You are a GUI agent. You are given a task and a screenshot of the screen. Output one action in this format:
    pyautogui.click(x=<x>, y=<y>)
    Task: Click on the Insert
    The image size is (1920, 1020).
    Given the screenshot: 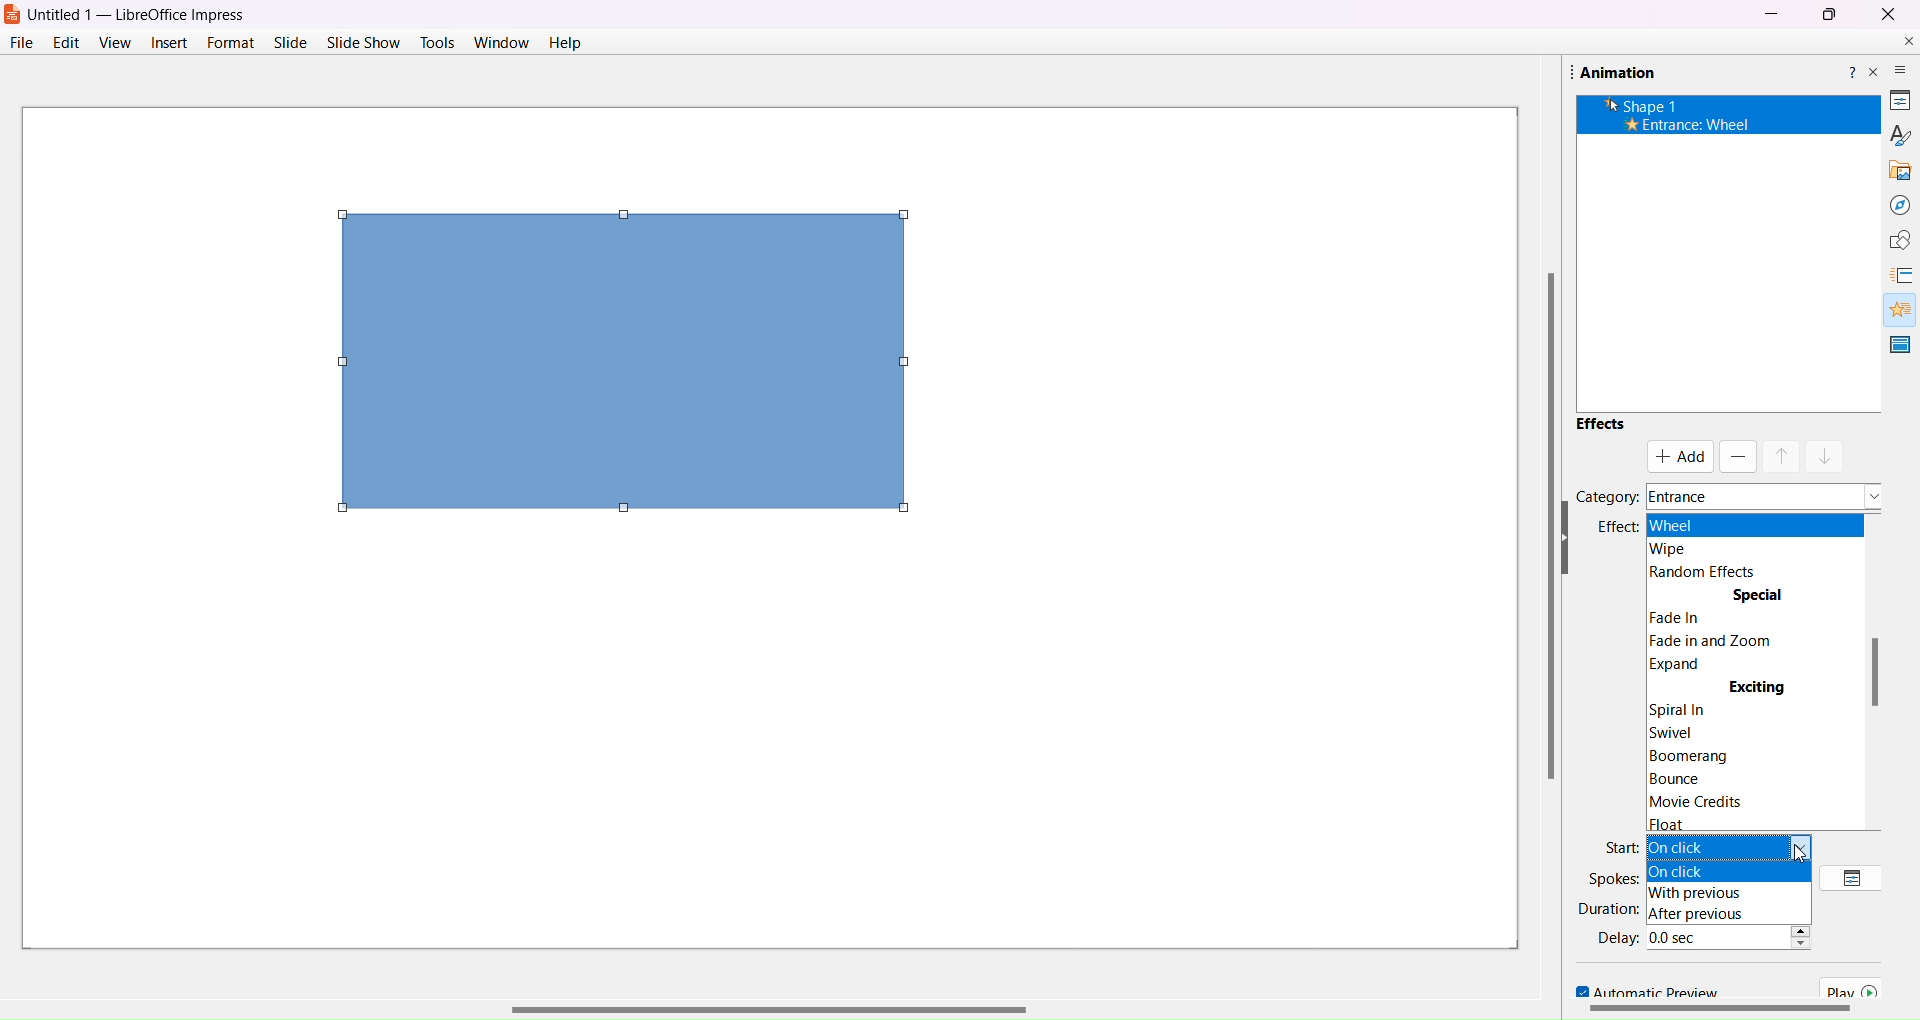 What is the action you would take?
    pyautogui.click(x=167, y=42)
    